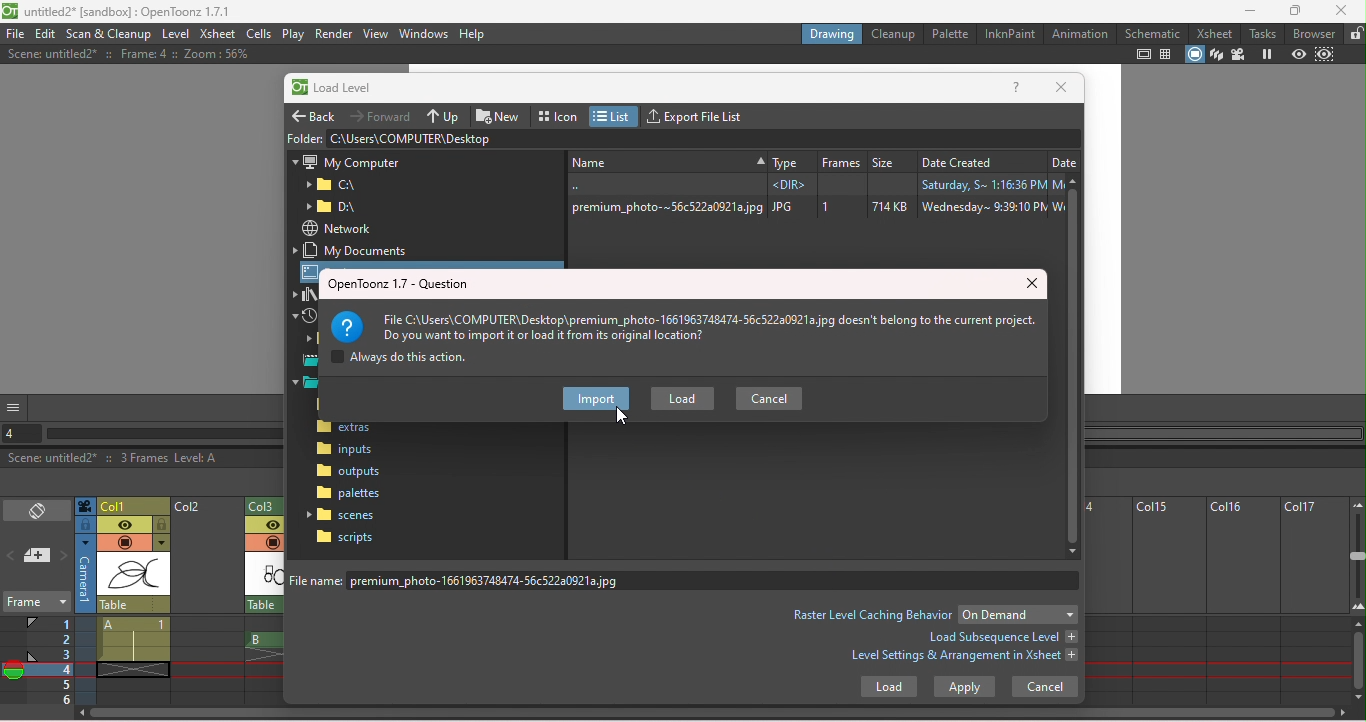  I want to click on Help, so click(473, 33).